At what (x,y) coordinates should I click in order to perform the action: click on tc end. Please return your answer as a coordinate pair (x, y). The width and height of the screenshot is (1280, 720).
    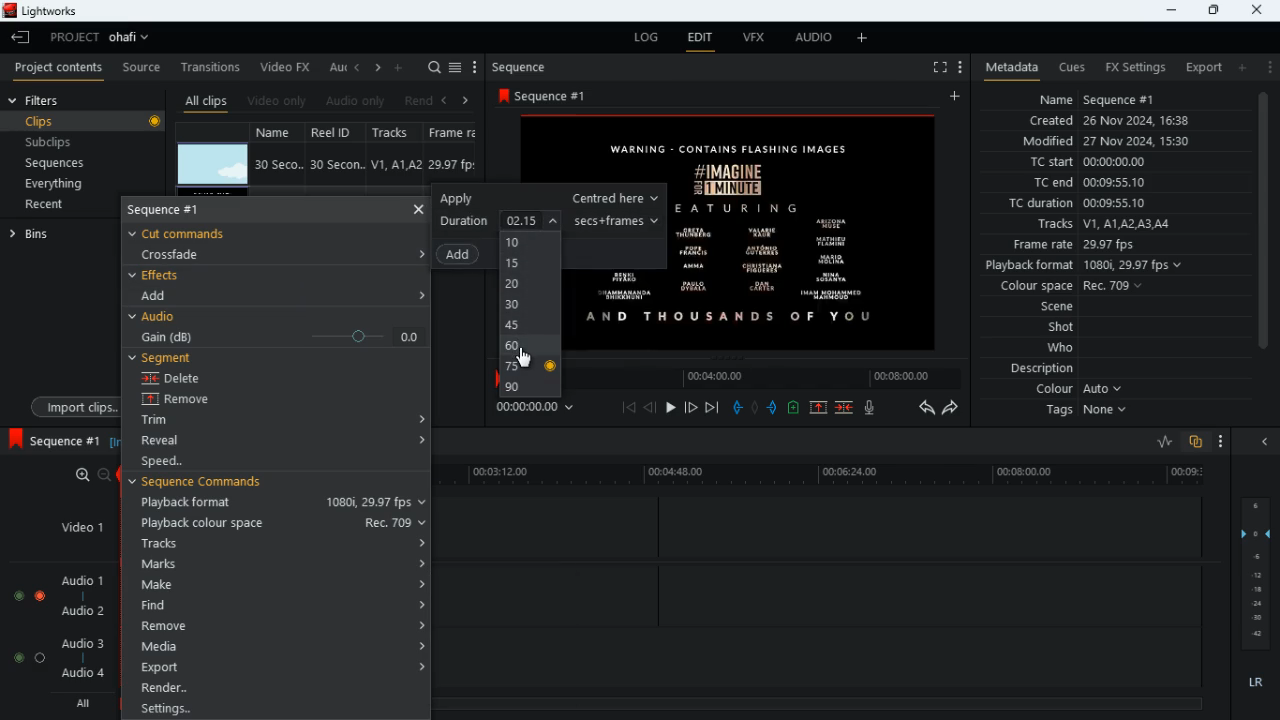
    Looking at the image, I should click on (1082, 183).